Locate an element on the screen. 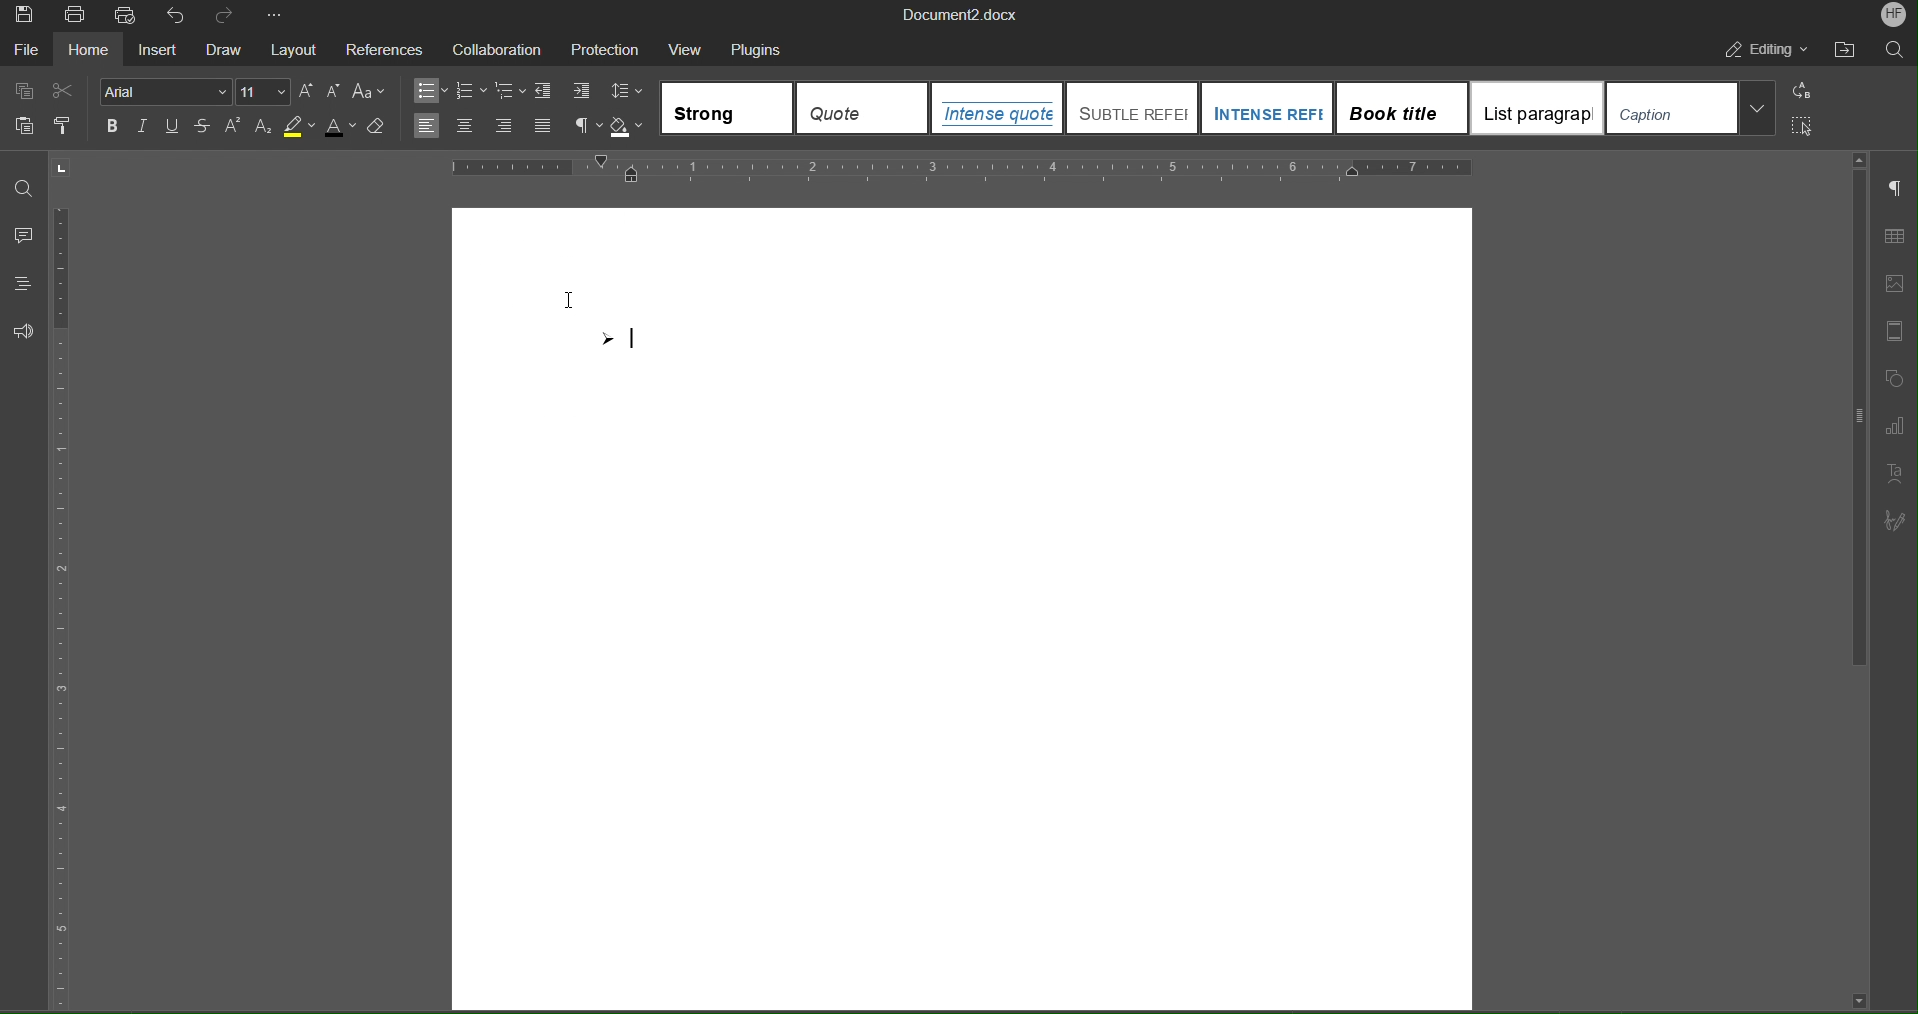 The height and width of the screenshot is (1014, 1918). Copy Style is located at coordinates (74, 127).